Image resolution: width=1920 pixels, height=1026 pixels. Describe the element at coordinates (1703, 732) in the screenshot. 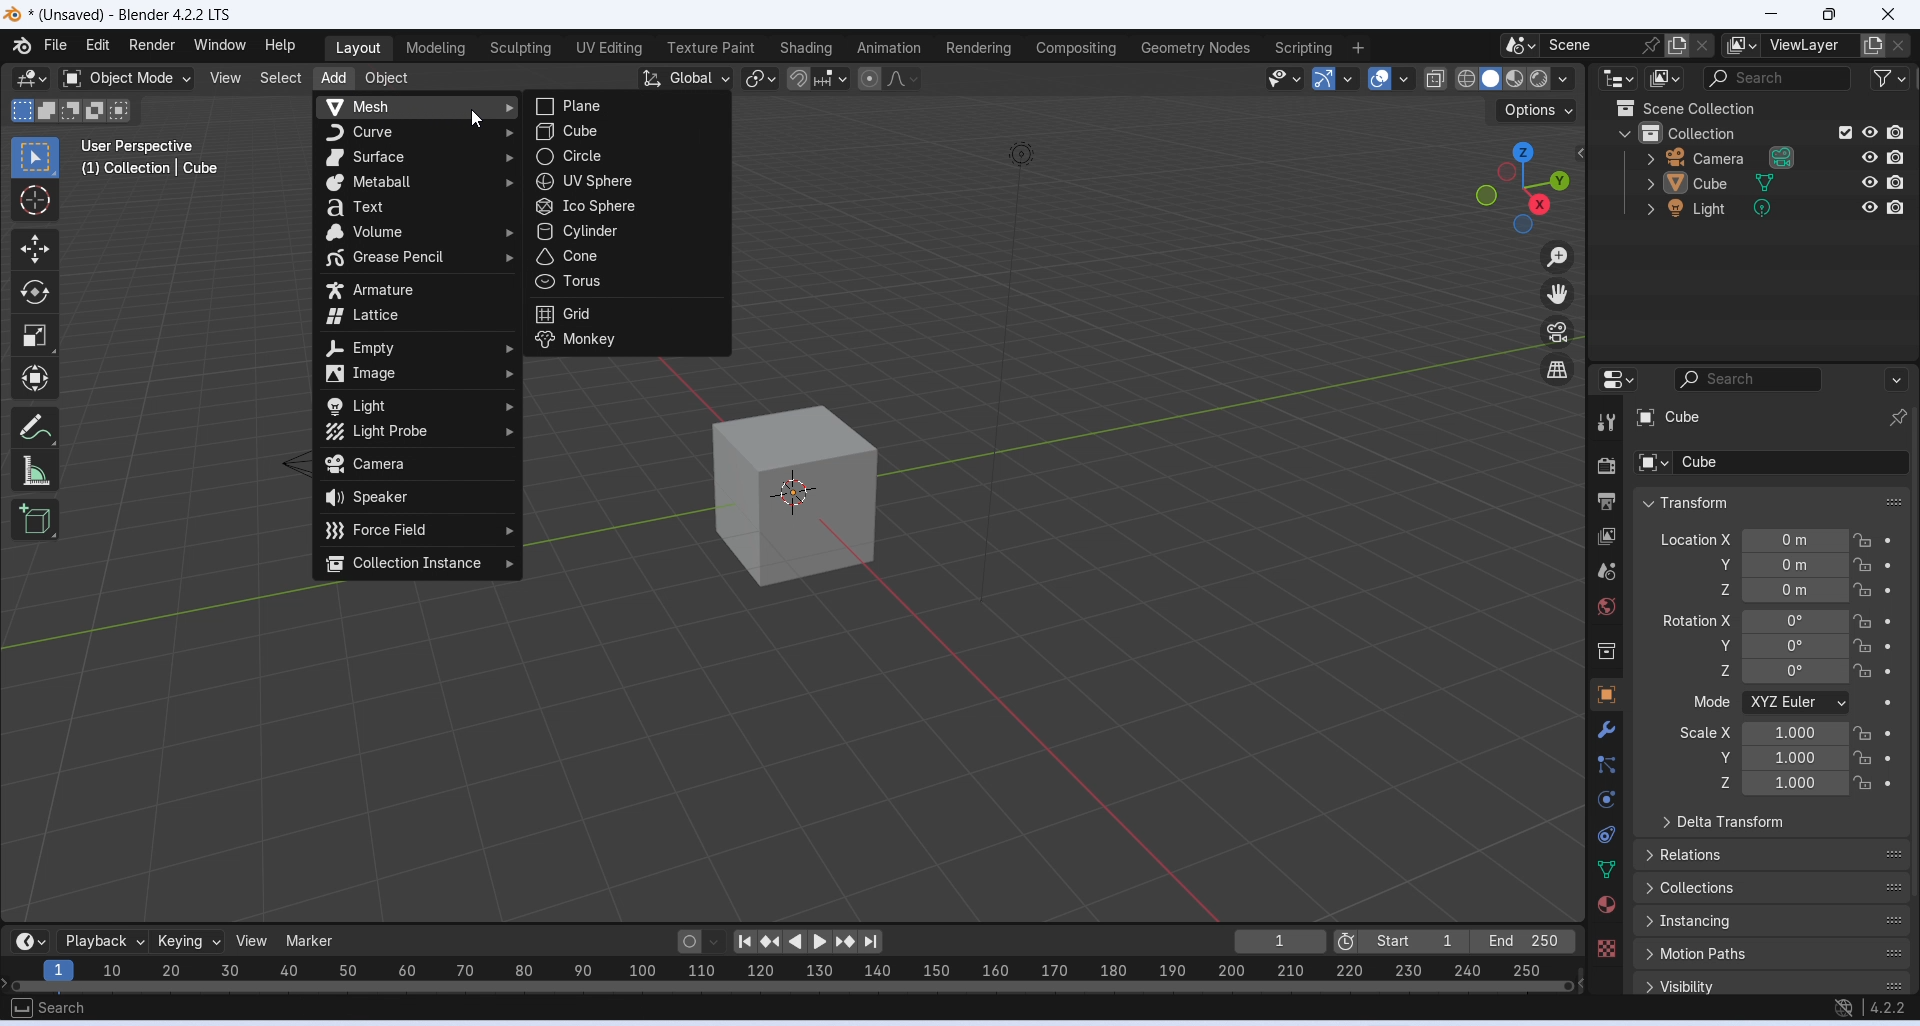

I see `scale x` at that location.